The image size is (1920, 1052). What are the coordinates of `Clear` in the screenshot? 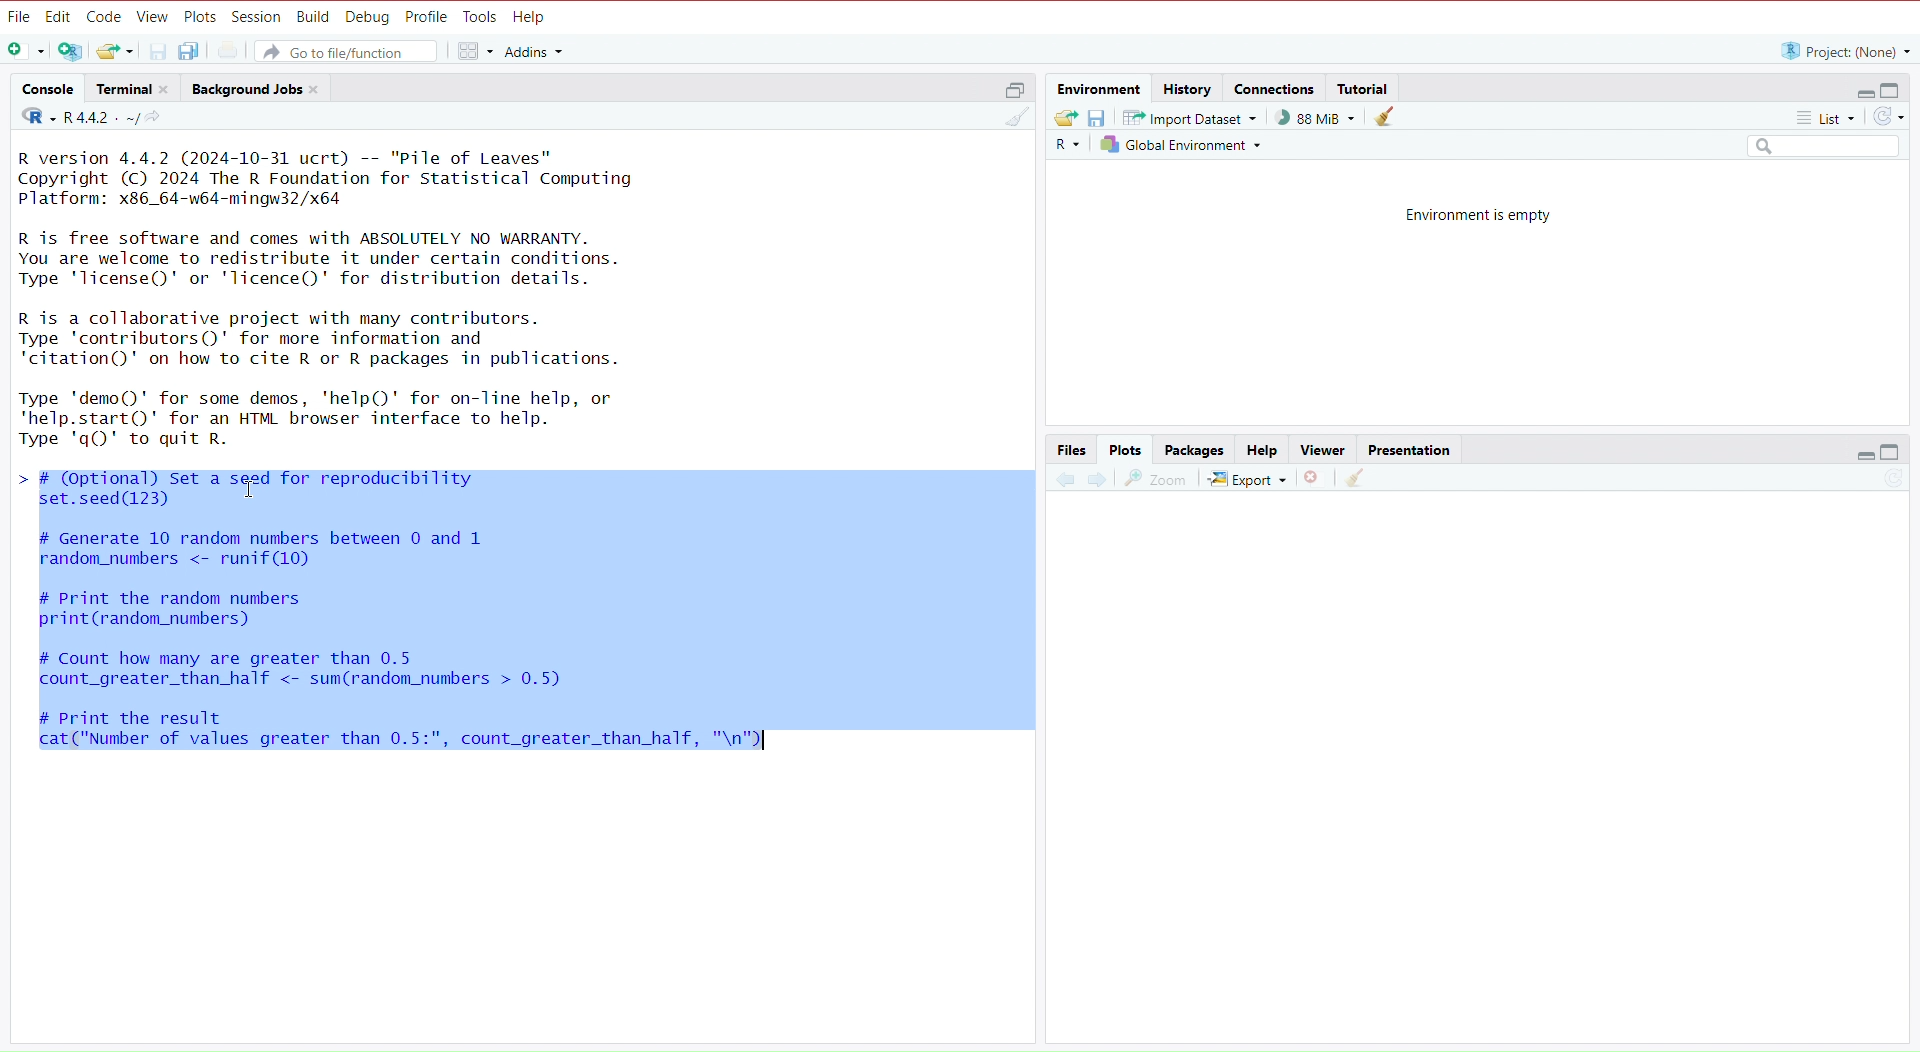 It's located at (1355, 478).